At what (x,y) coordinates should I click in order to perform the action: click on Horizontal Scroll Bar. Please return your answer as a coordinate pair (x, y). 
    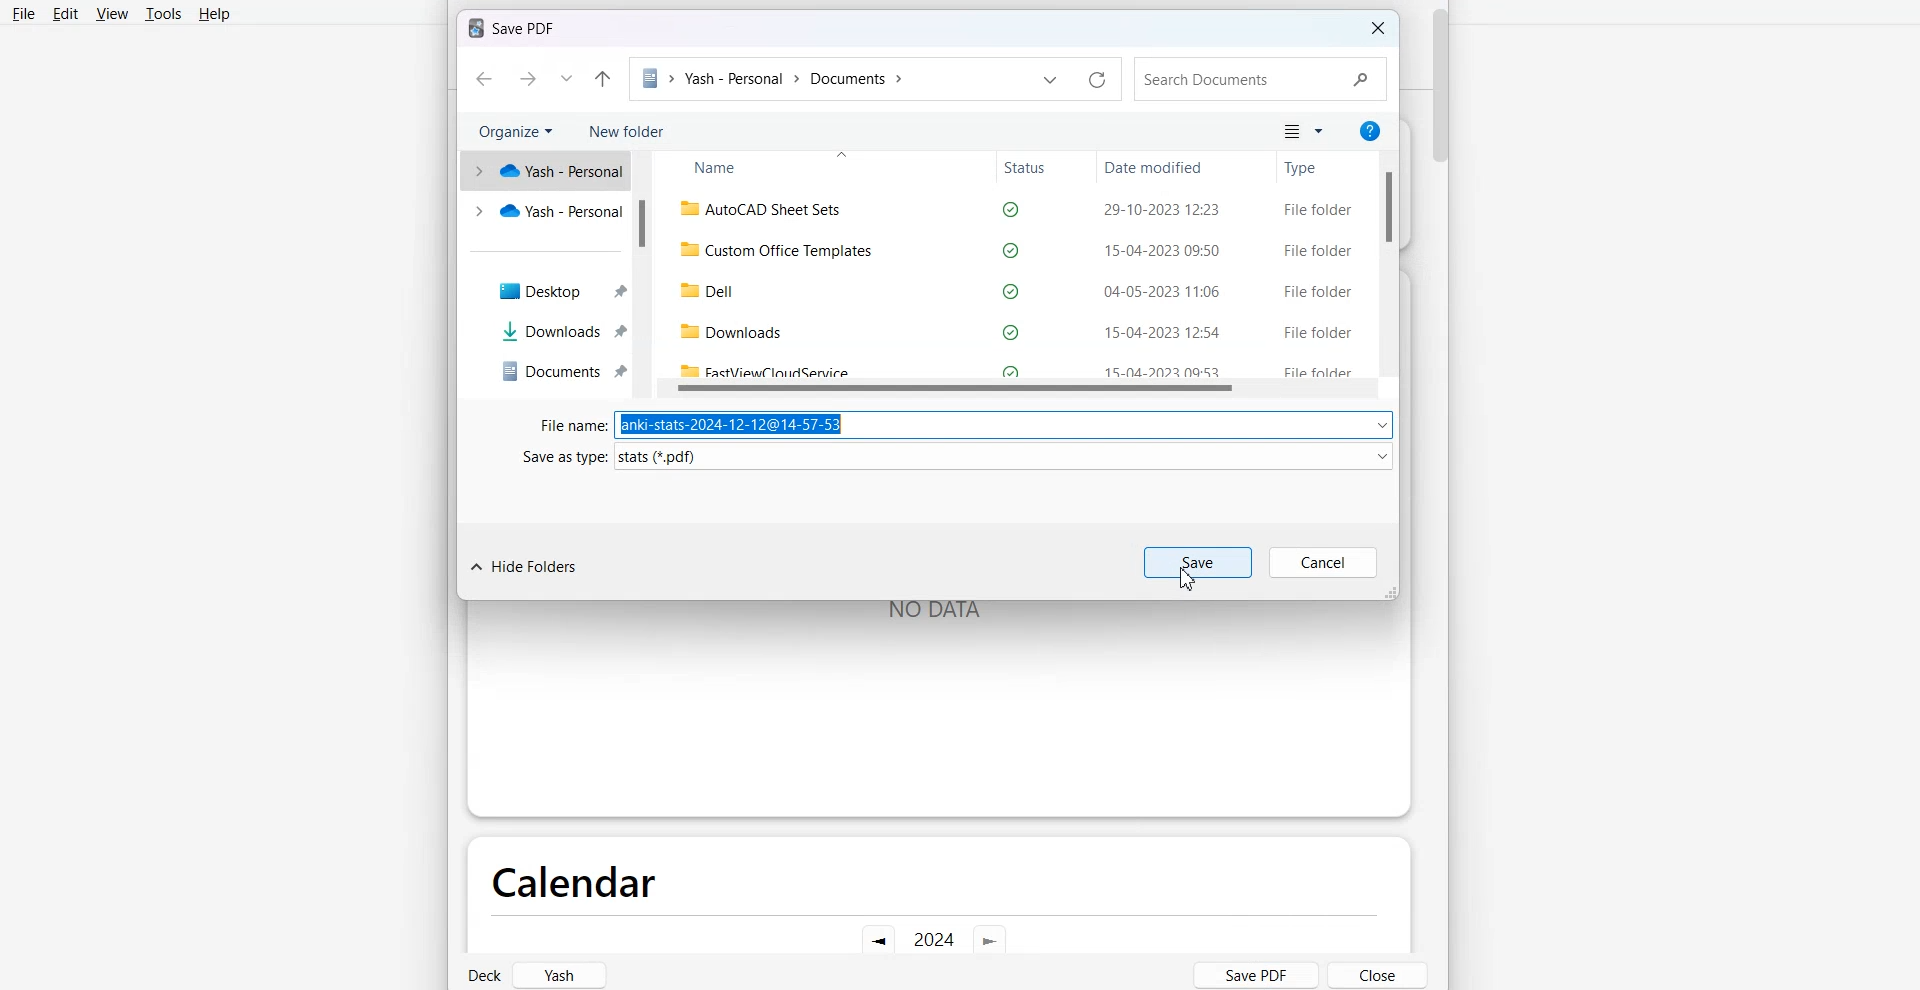
    Looking at the image, I should click on (1016, 394).